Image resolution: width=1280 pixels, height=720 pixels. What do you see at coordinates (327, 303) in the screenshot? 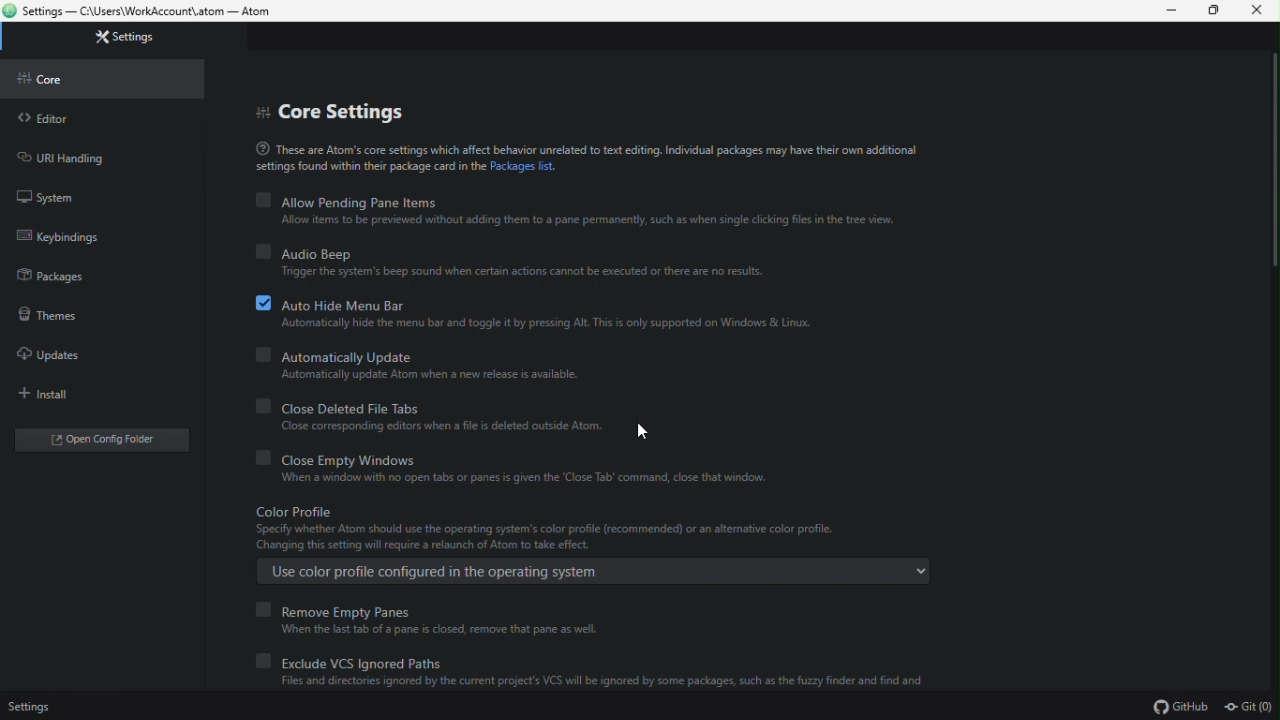
I see `Auto Hide Menu Bar` at bounding box center [327, 303].